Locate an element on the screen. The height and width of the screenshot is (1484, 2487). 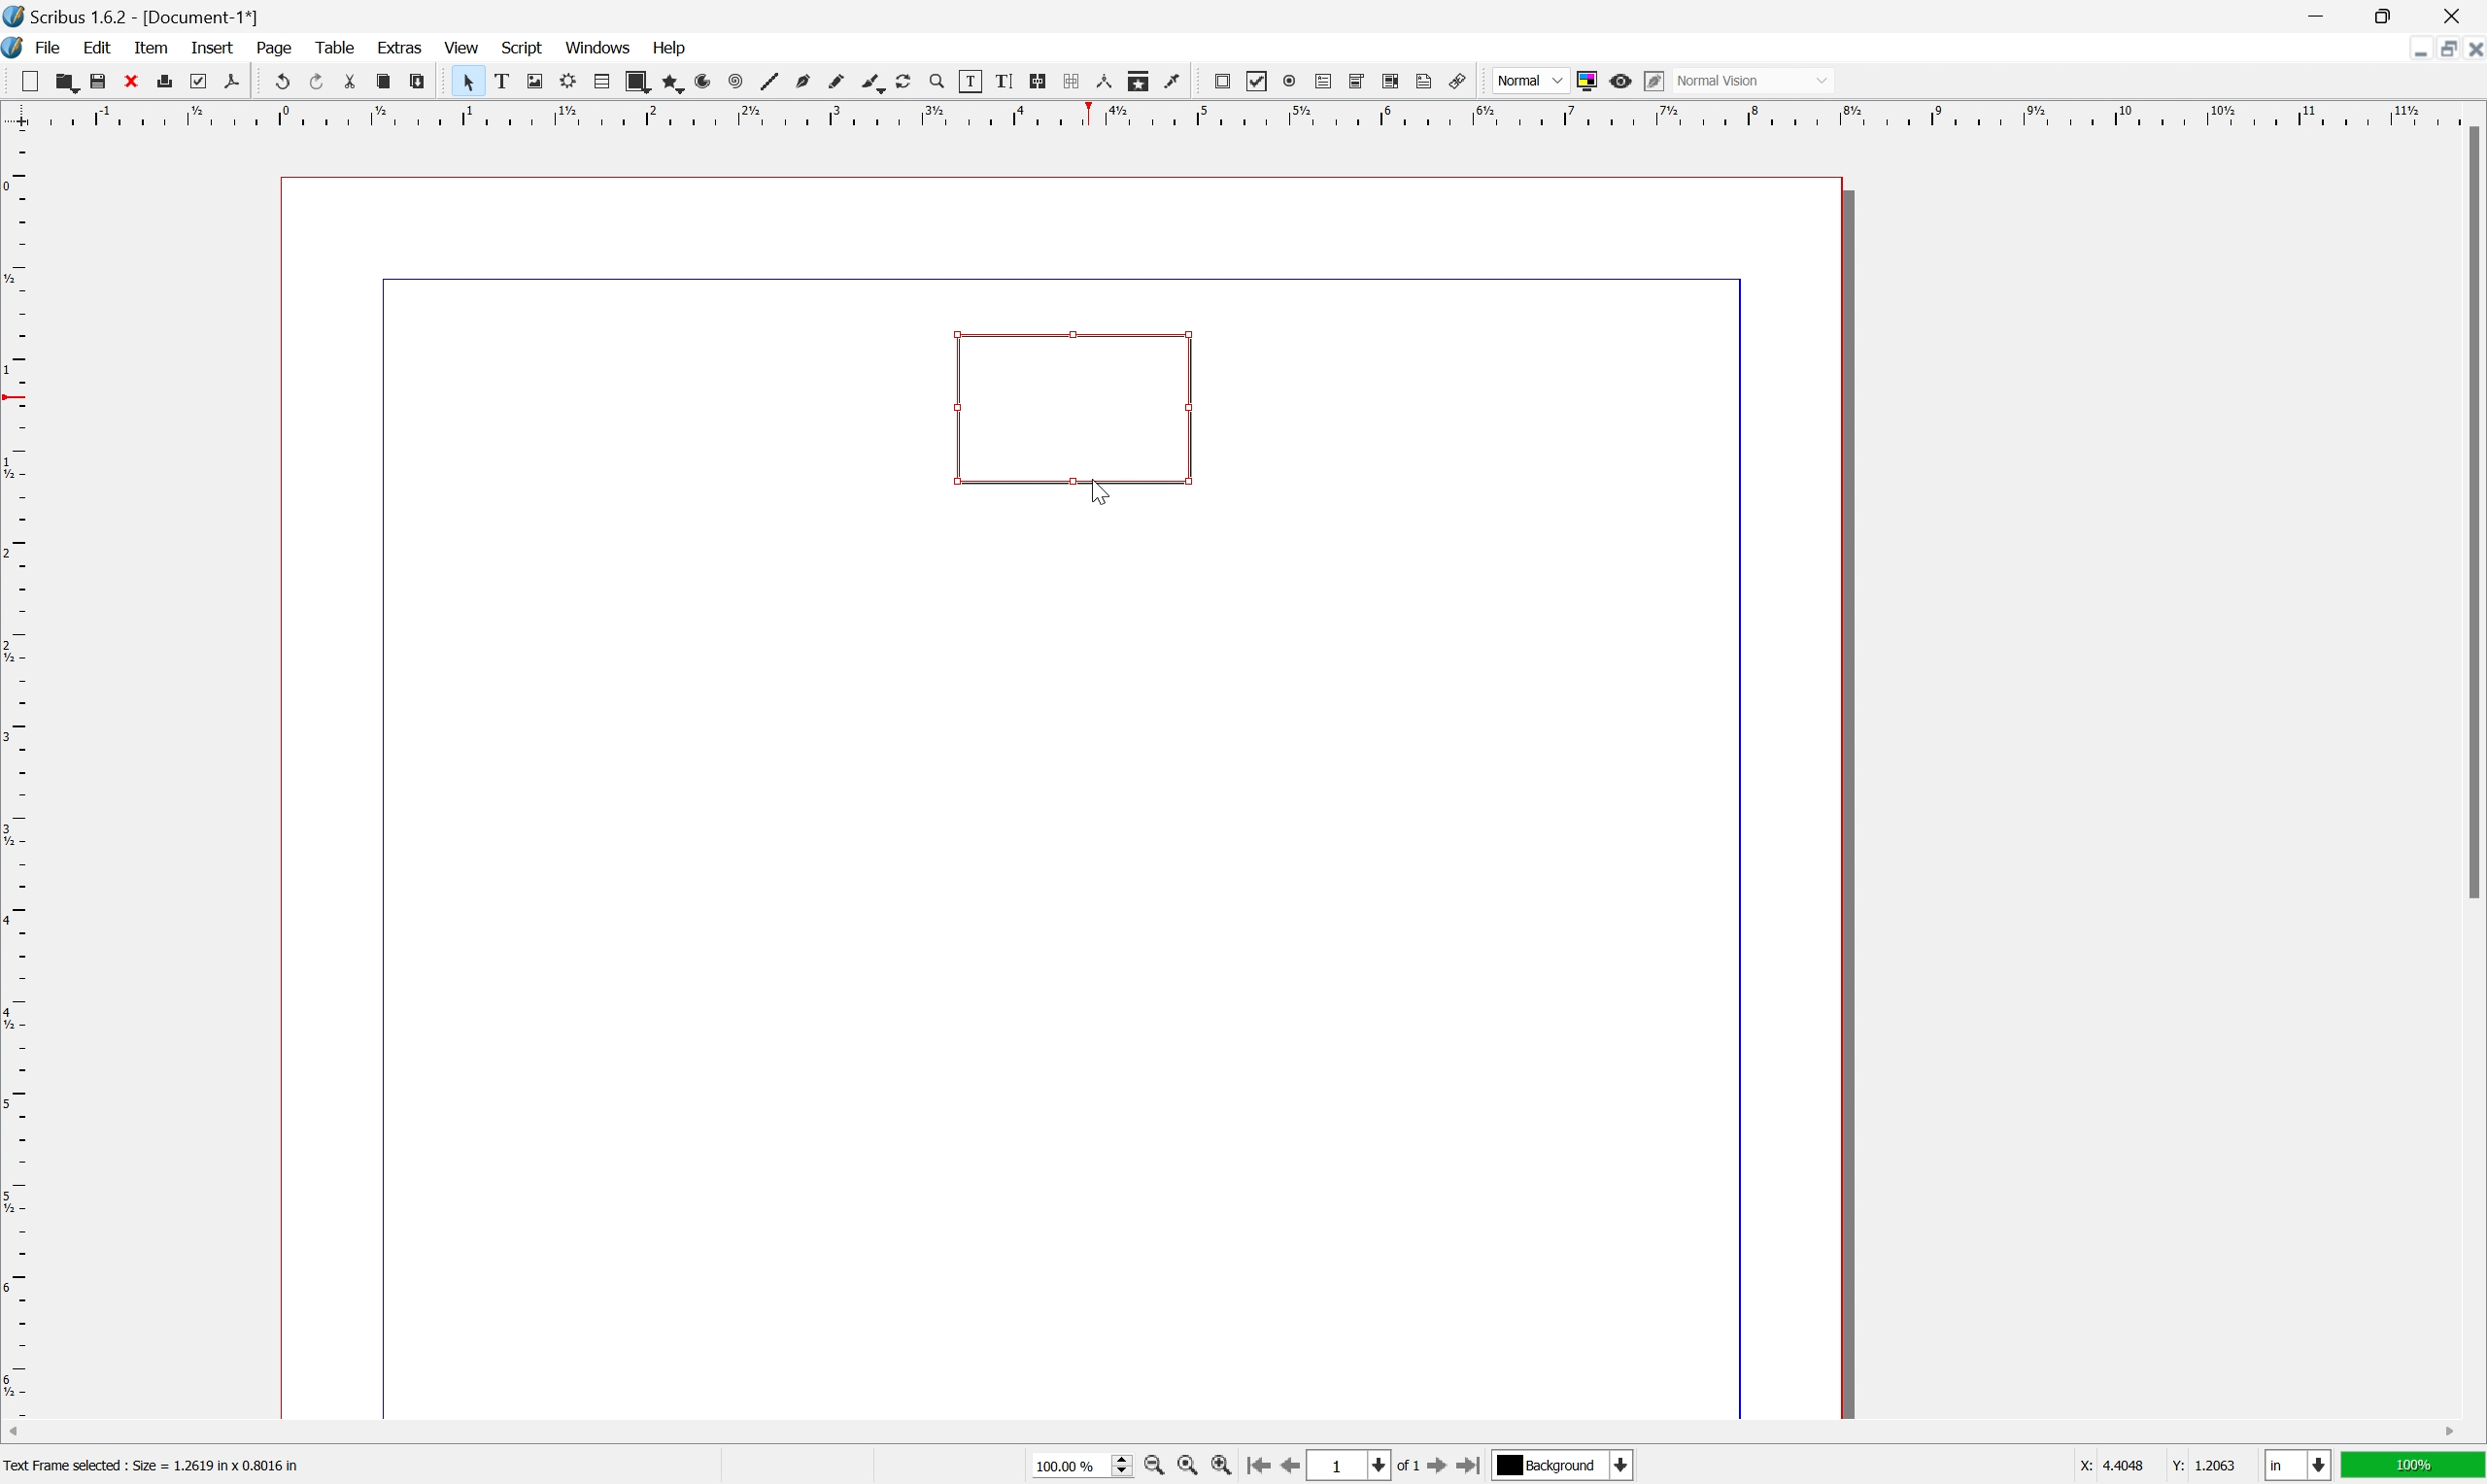
X: 44048 Y: 1.2063 is located at coordinates (2154, 1465).